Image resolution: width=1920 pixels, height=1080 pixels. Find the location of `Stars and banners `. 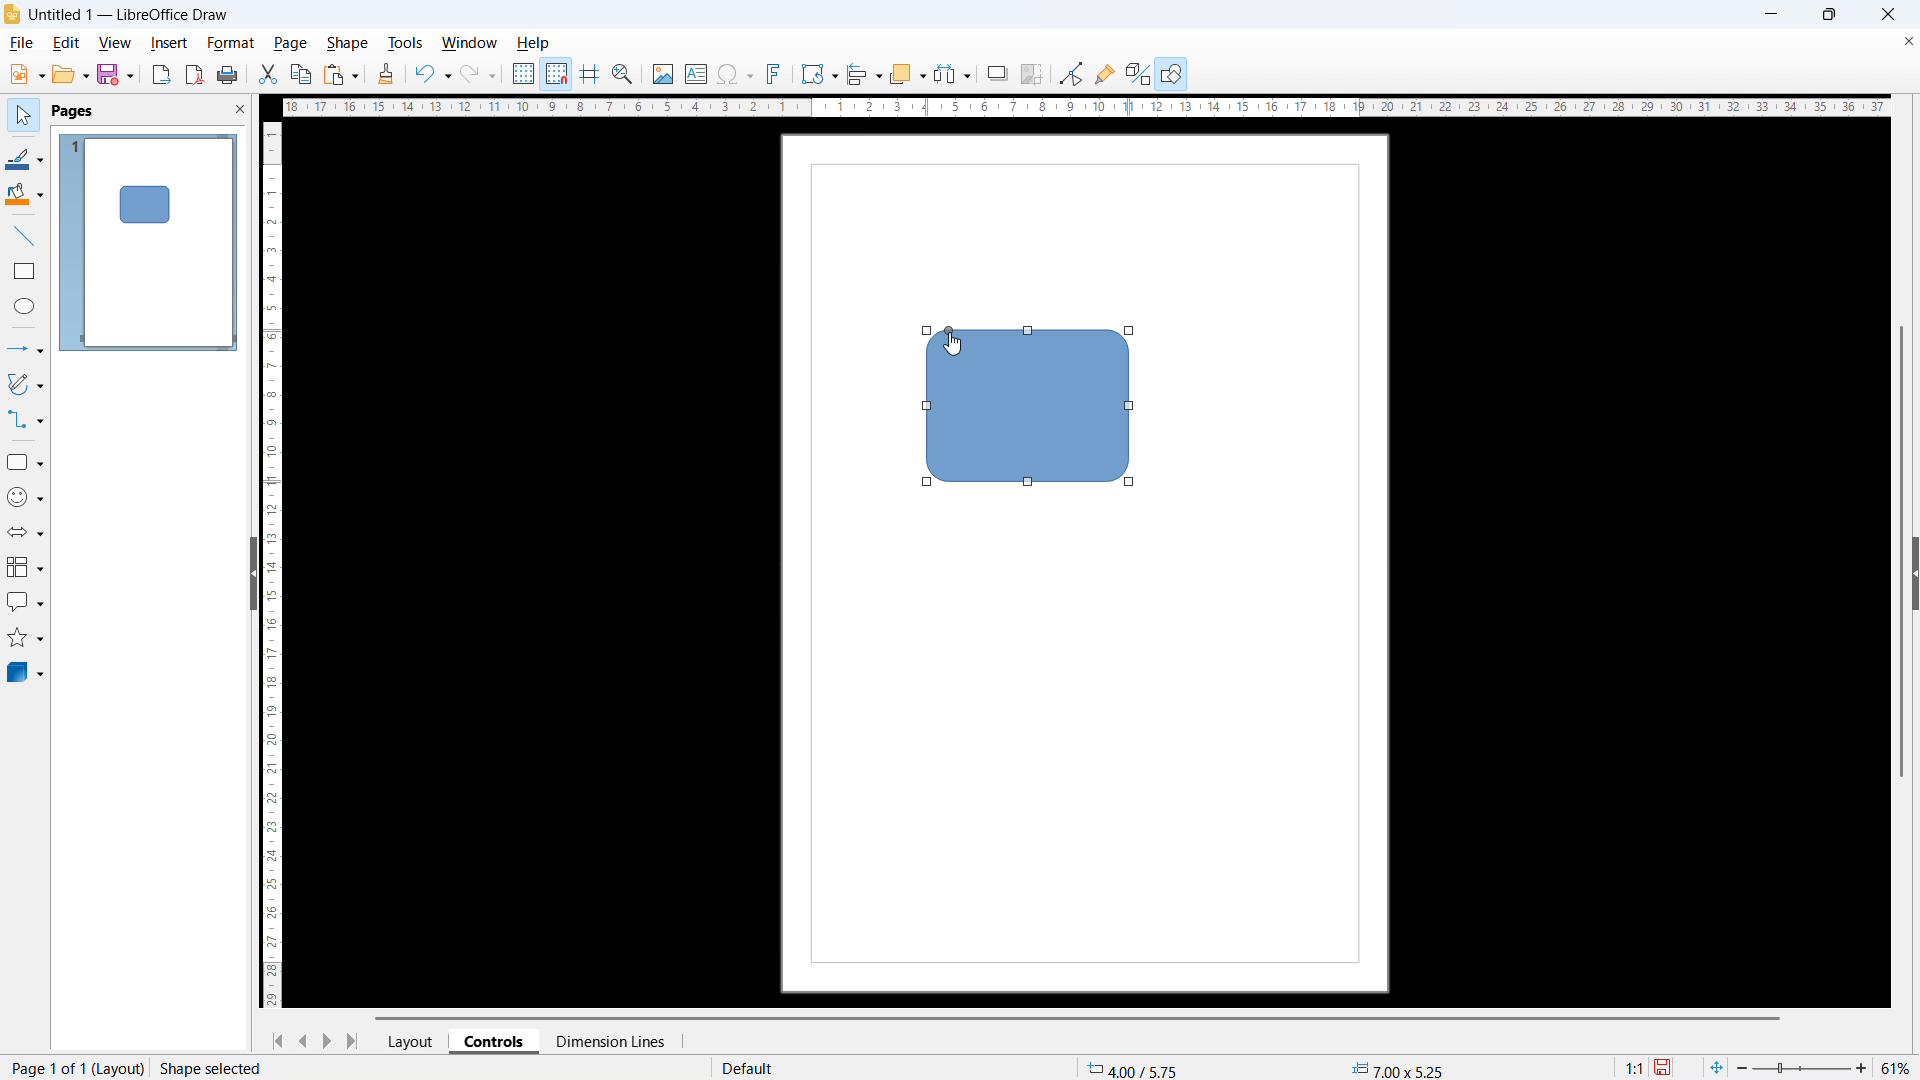

Stars and banners  is located at coordinates (26, 638).